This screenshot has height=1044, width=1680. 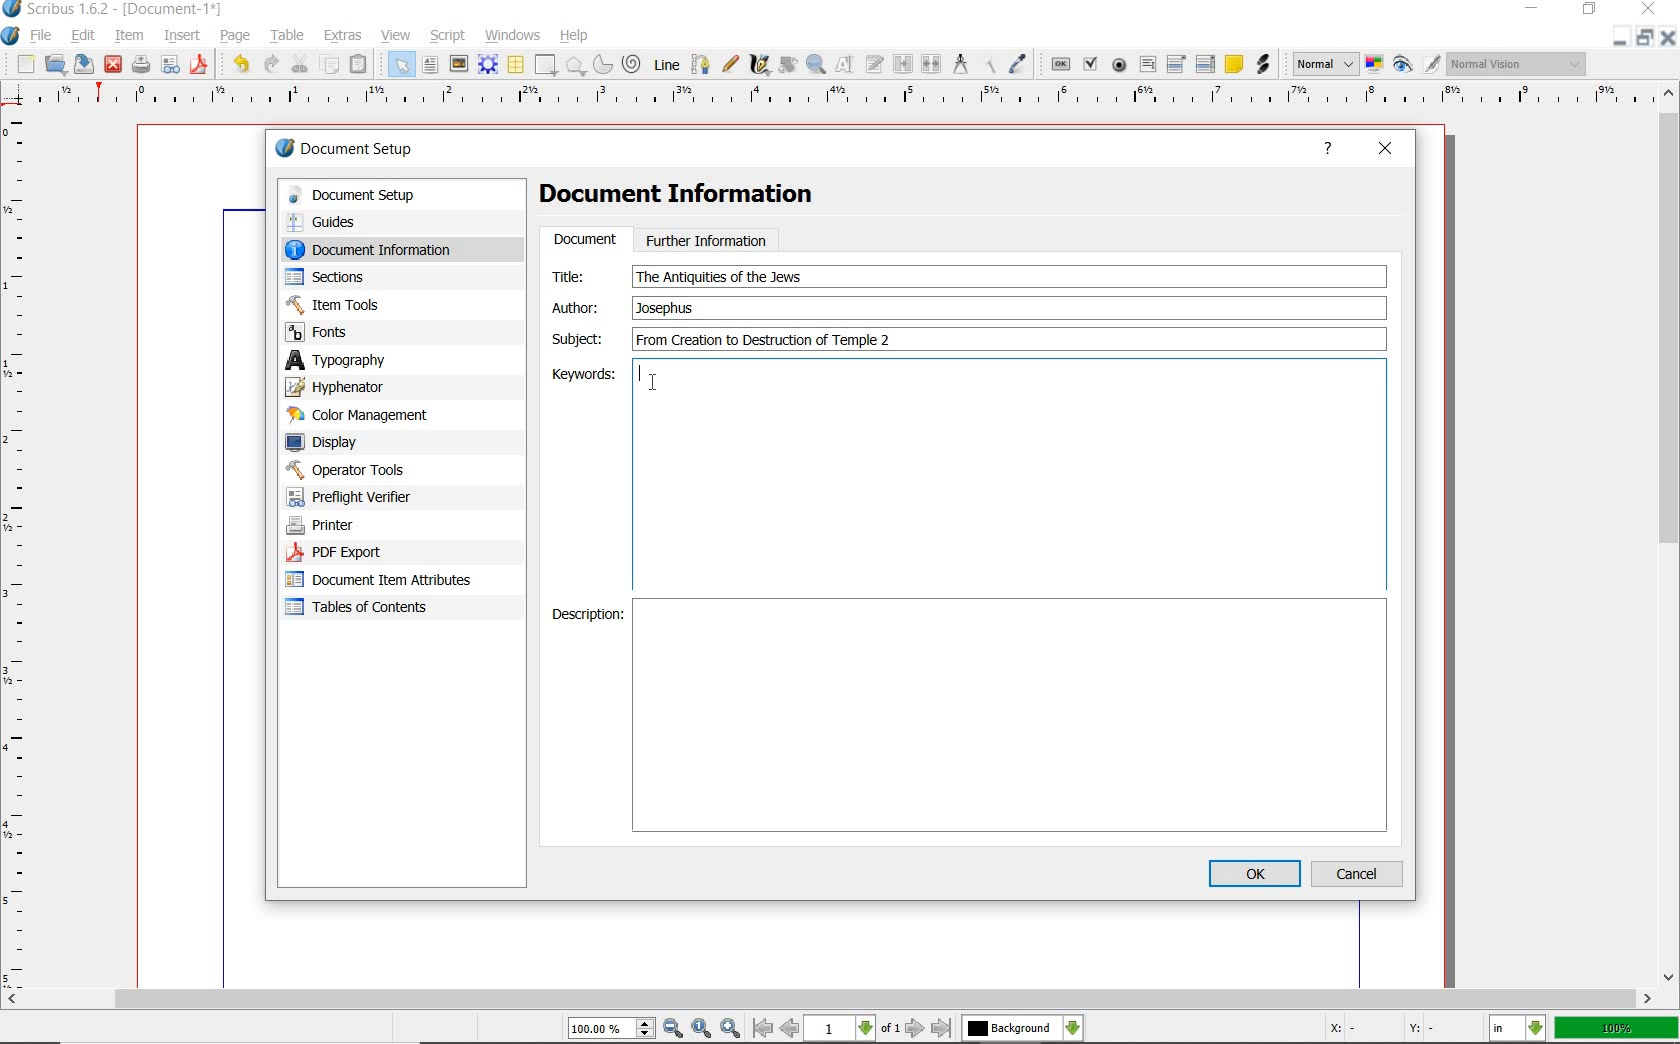 I want to click on document setup, so click(x=385, y=195).